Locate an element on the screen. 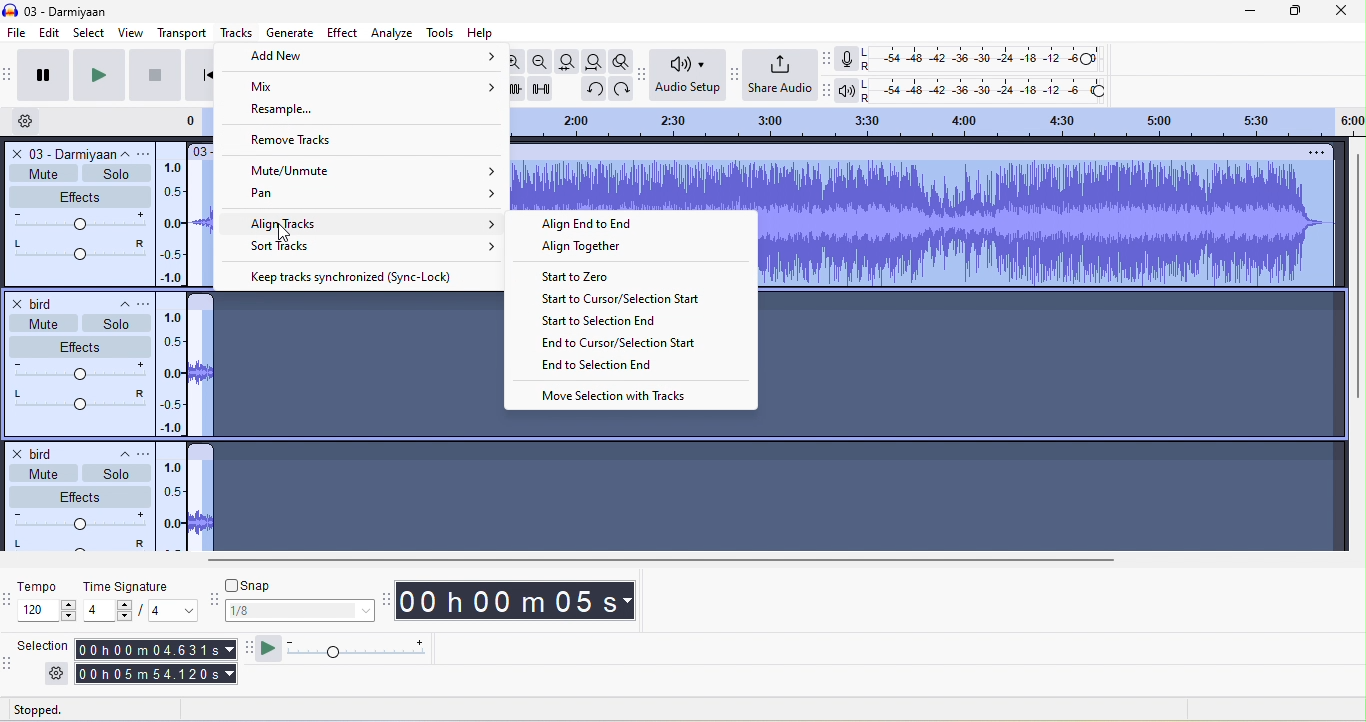 This screenshot has width=1366, height=722. 1/8 is located at coordinates (297, 612).